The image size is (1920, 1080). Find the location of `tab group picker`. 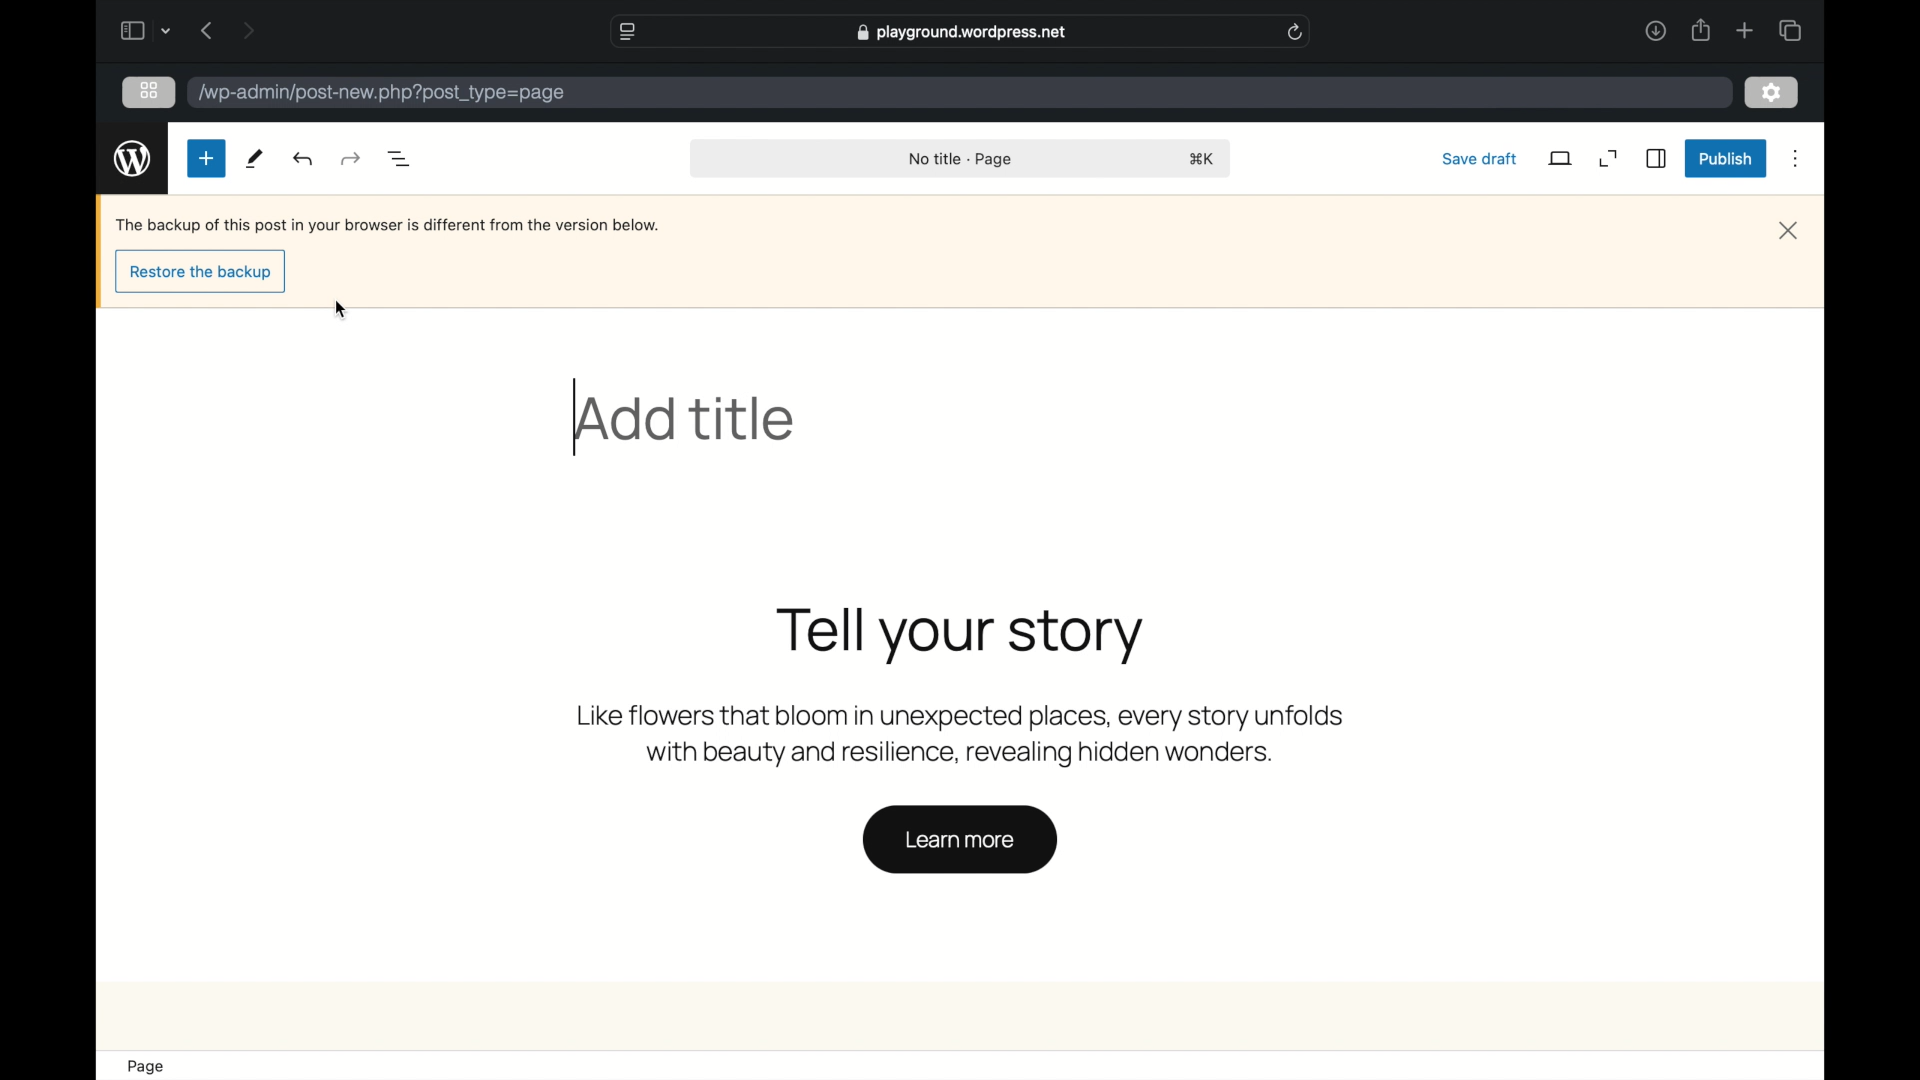

tab group picker is located at coordinates (1790, 30).